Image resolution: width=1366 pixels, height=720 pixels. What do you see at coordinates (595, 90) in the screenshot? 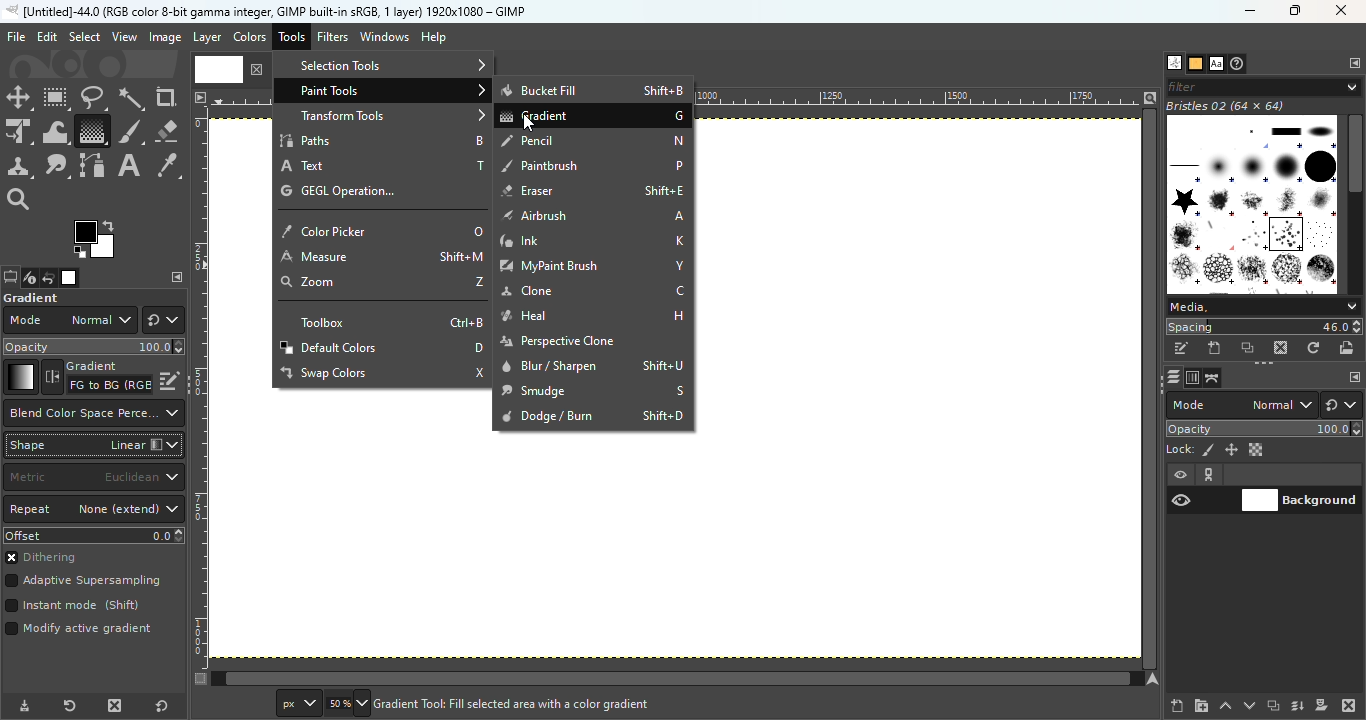
I see `Bucket Fill` at bounding box center [595, 90].